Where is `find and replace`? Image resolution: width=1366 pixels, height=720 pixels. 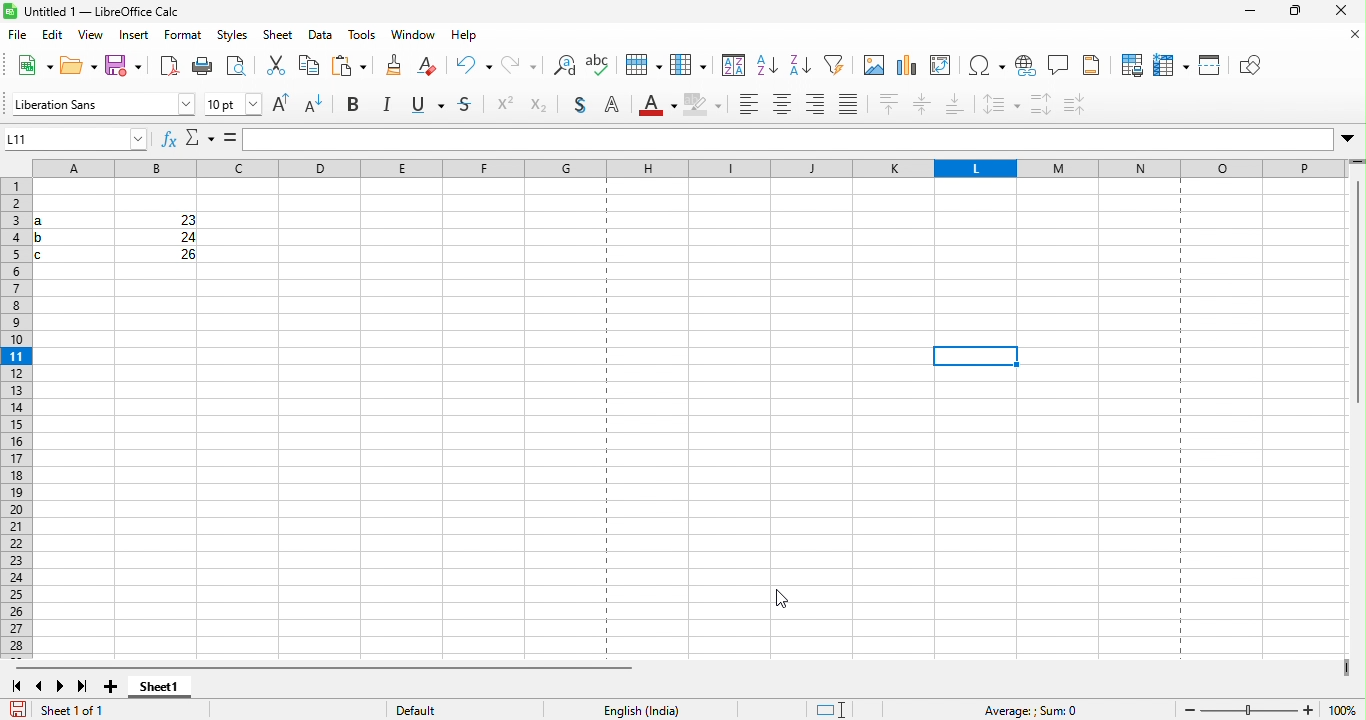
find and replace is located at coordinates (520, 67).